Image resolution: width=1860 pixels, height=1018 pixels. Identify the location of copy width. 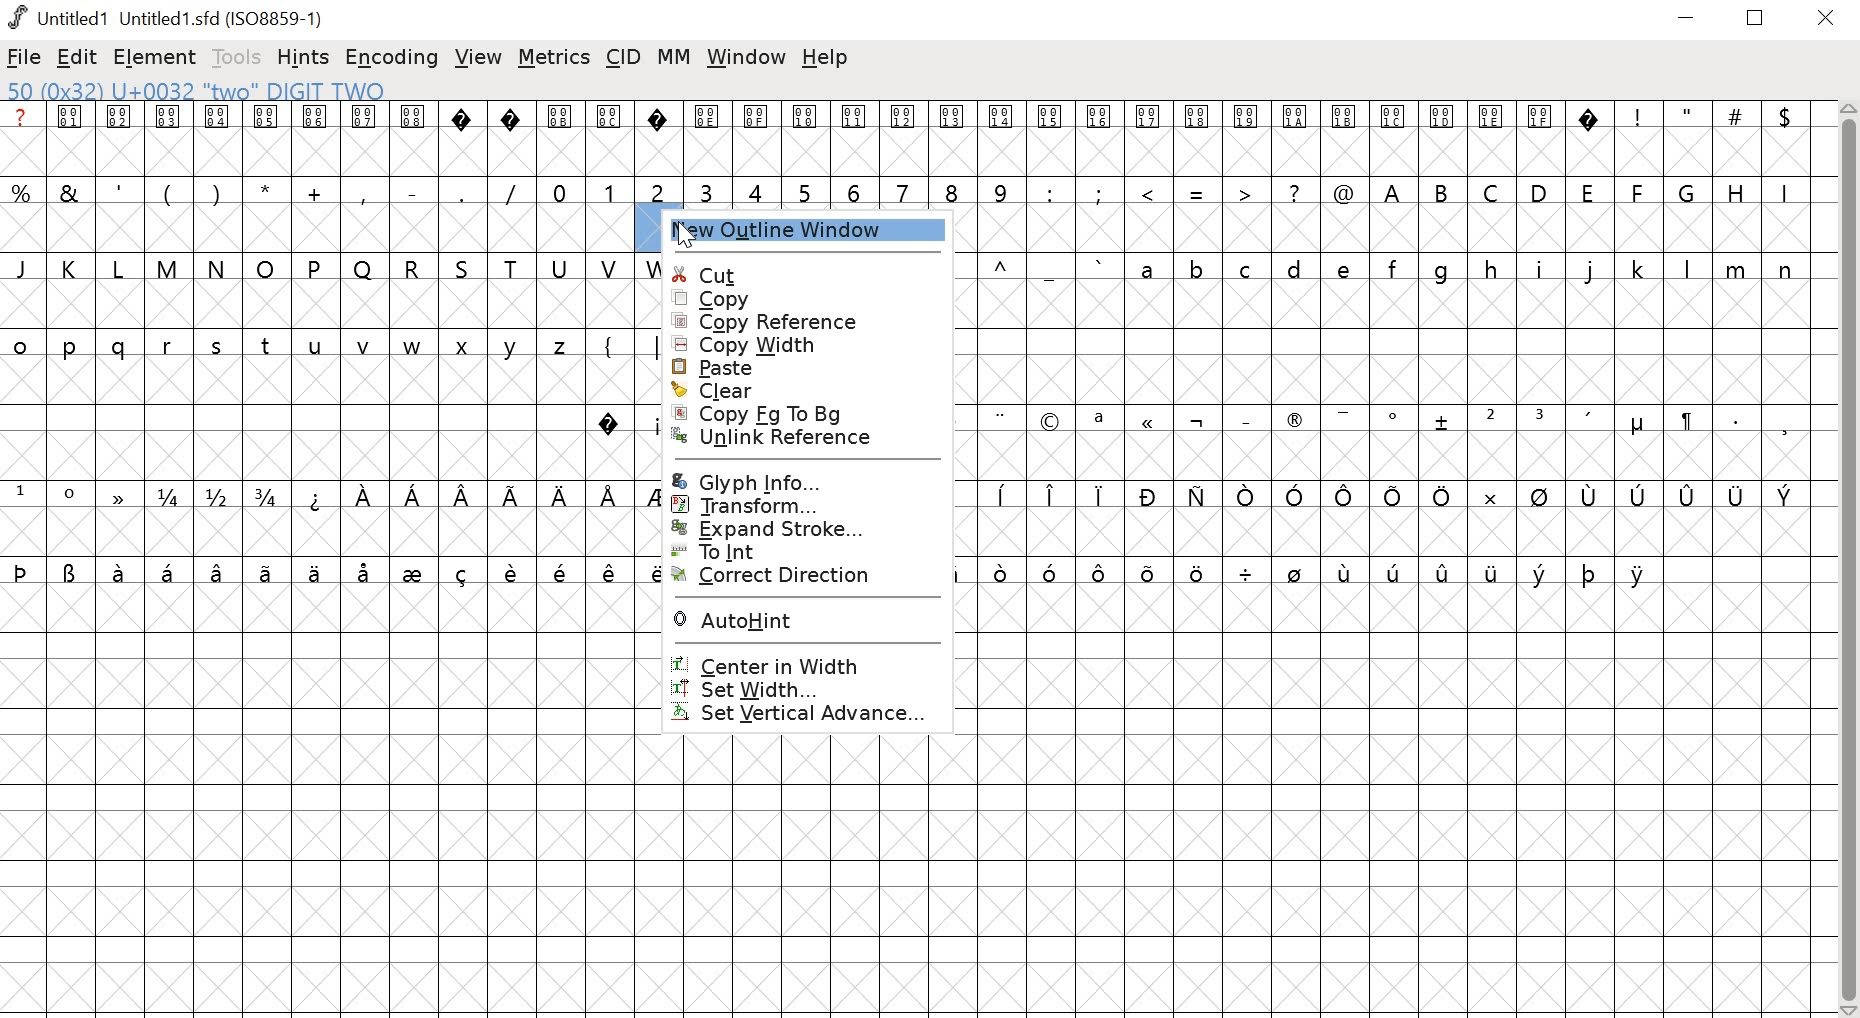
(803, 345).